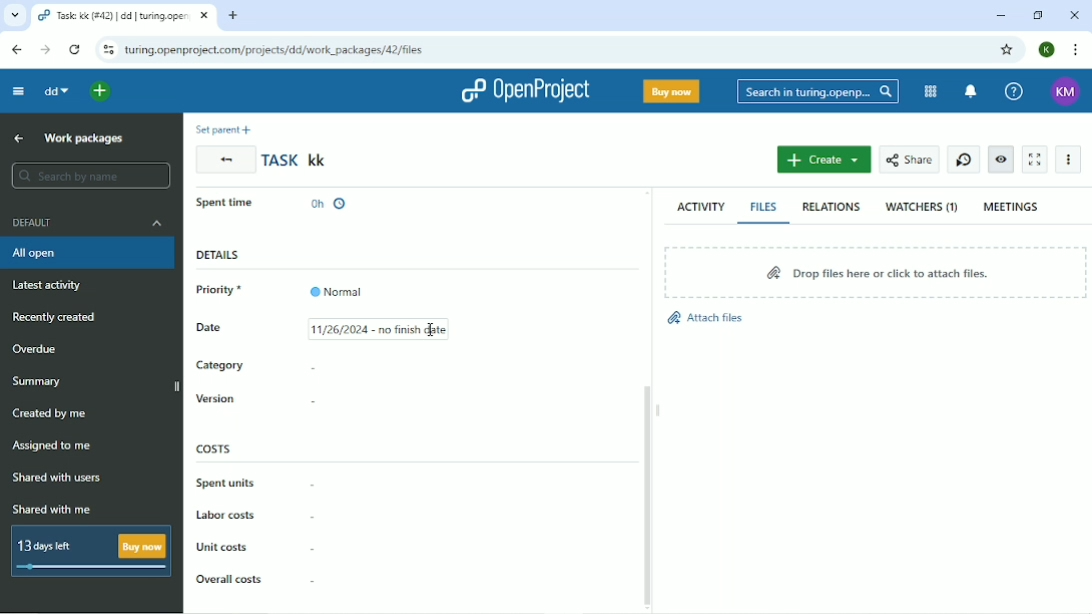 Image resolution: width=1092 pixels, height=614 pixels. What do you see at coordinates (51, 445) in the screenshot?
I see `Assigned to me` at bounding box center [51, 445].